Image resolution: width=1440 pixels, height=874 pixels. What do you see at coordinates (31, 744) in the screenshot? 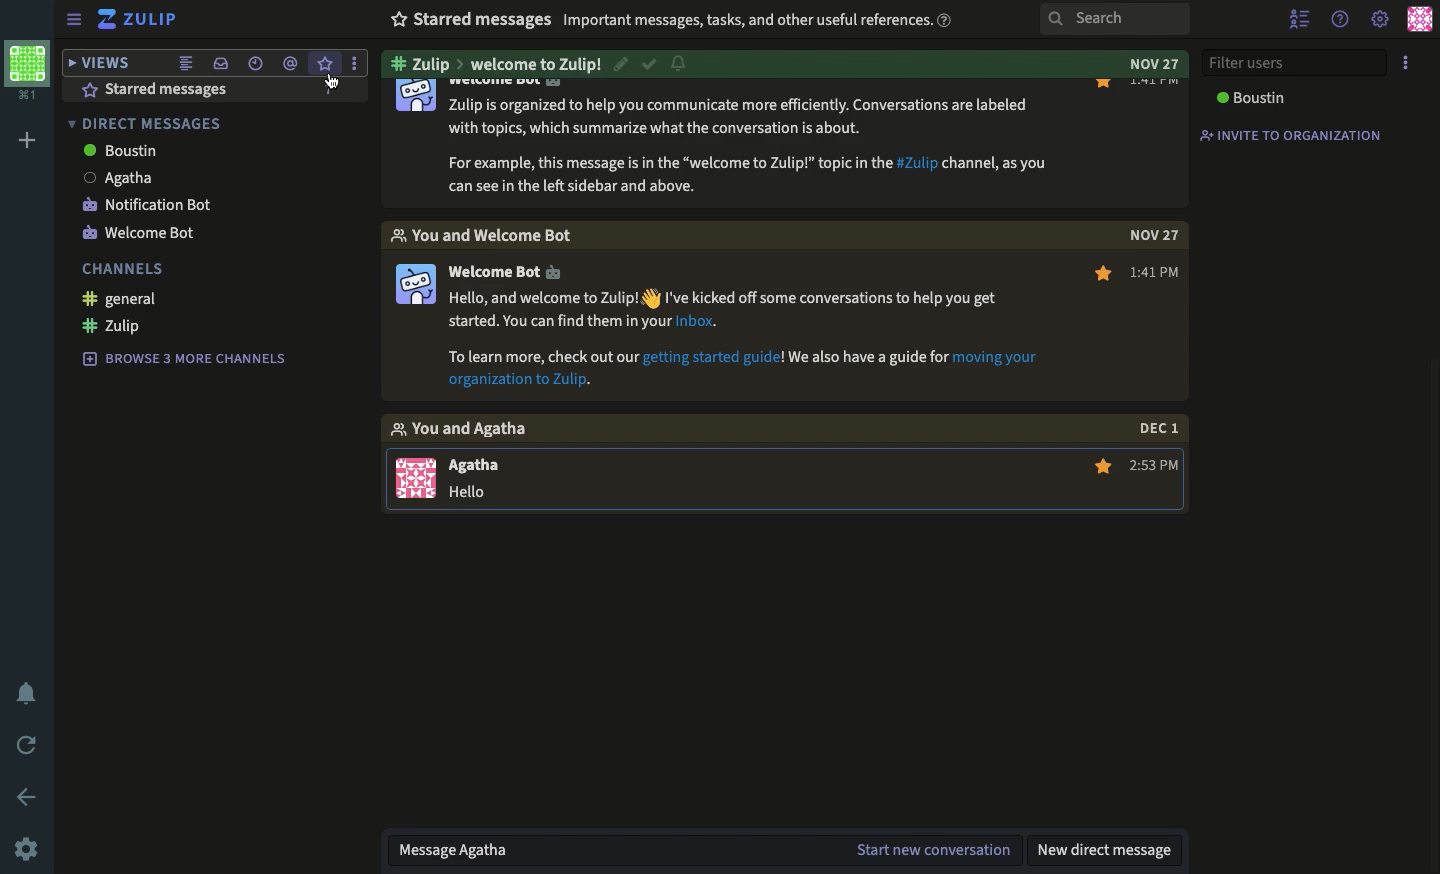
I see `back` at bounding box center [31, 744].